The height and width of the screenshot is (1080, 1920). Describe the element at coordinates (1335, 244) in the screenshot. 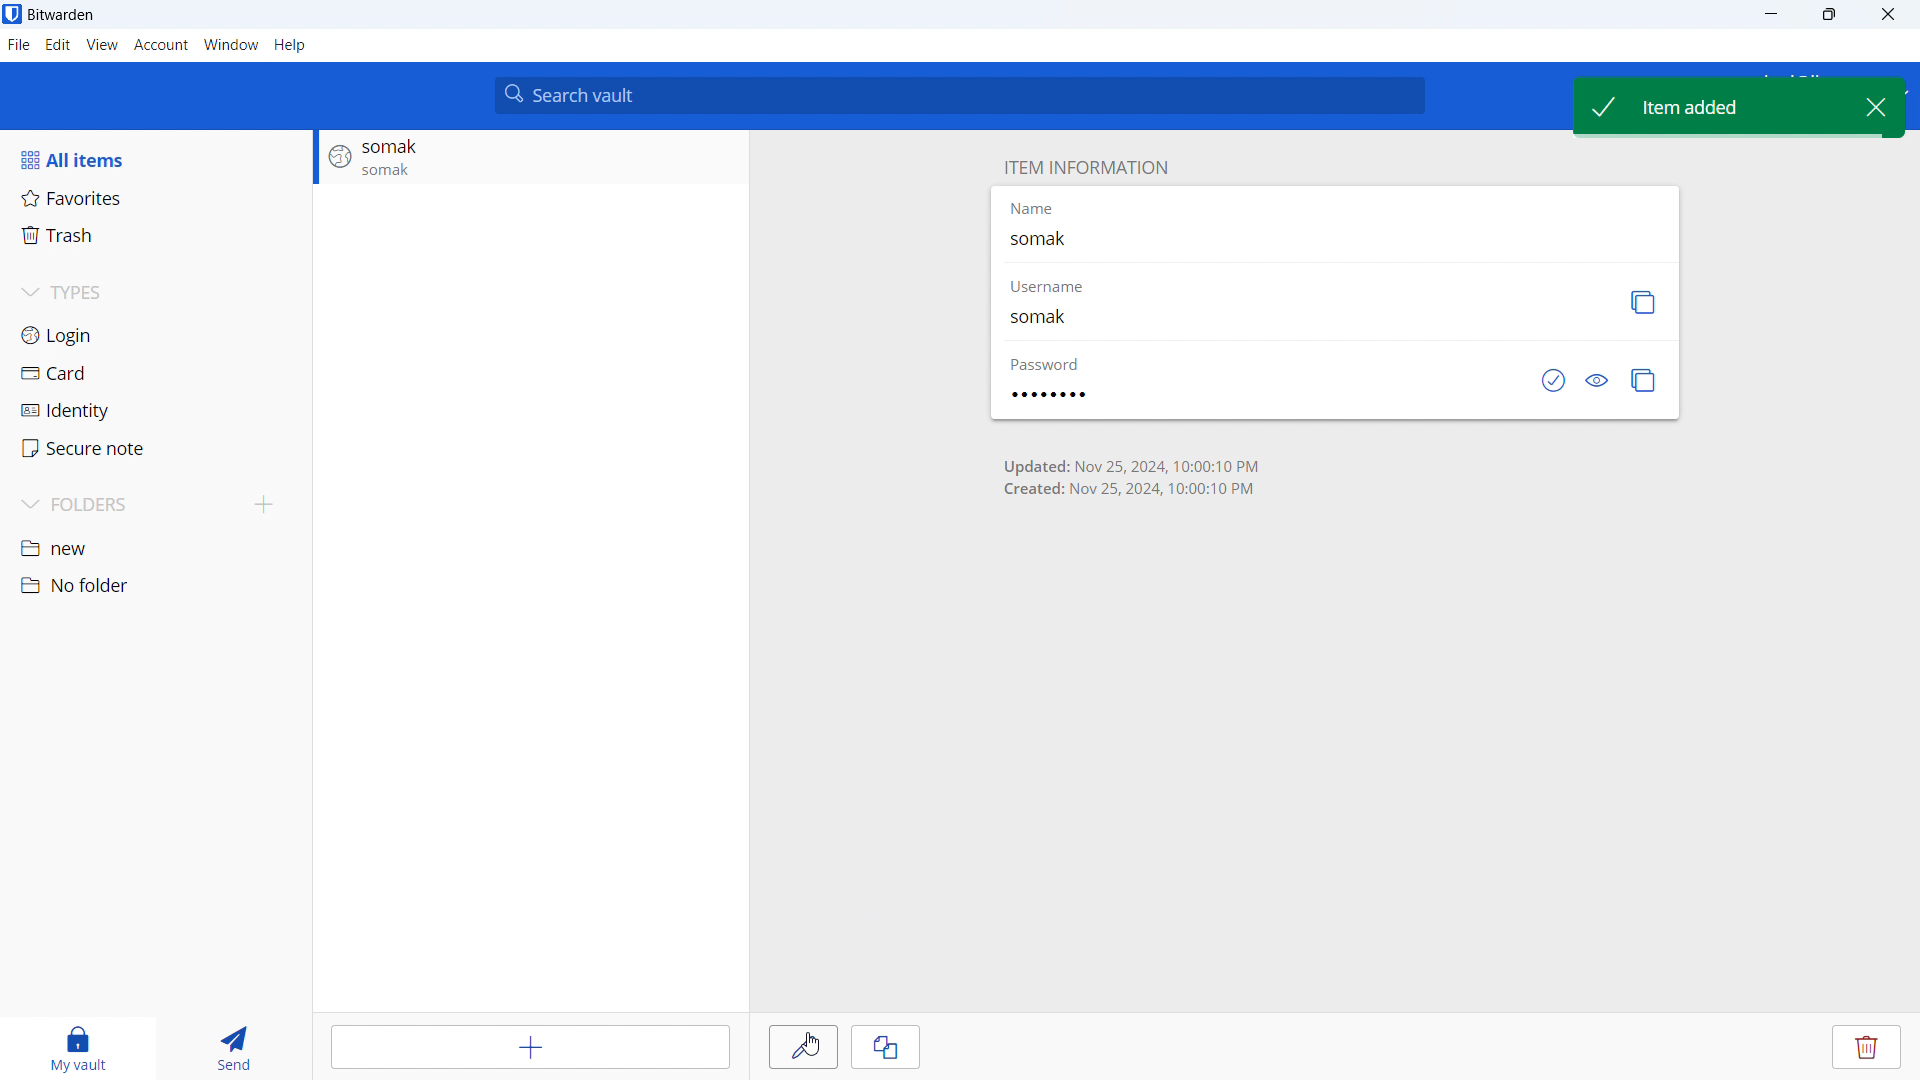

I see `name` at that location.